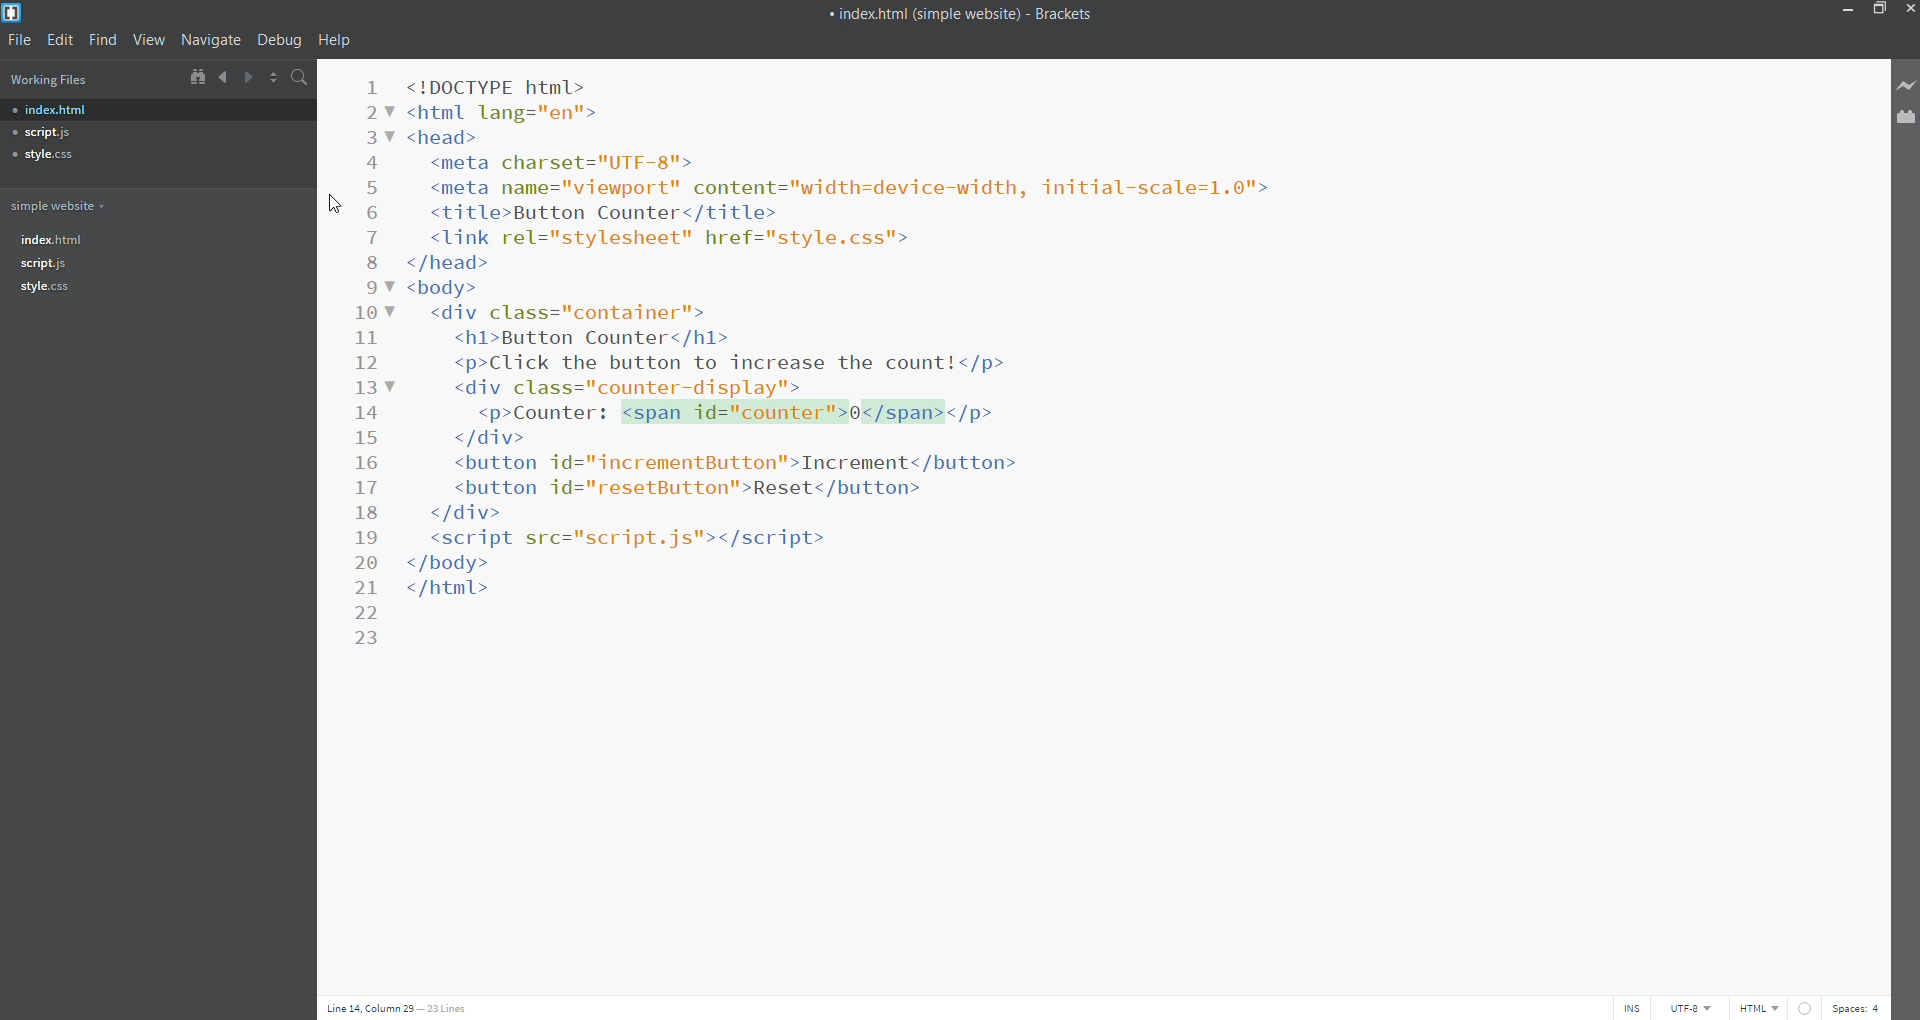 This screenshot has width=1920, height=1020. What do you see at coordinates (128, 134) in the screenshot?
I see `script.js` at bounding box center [128, 134].